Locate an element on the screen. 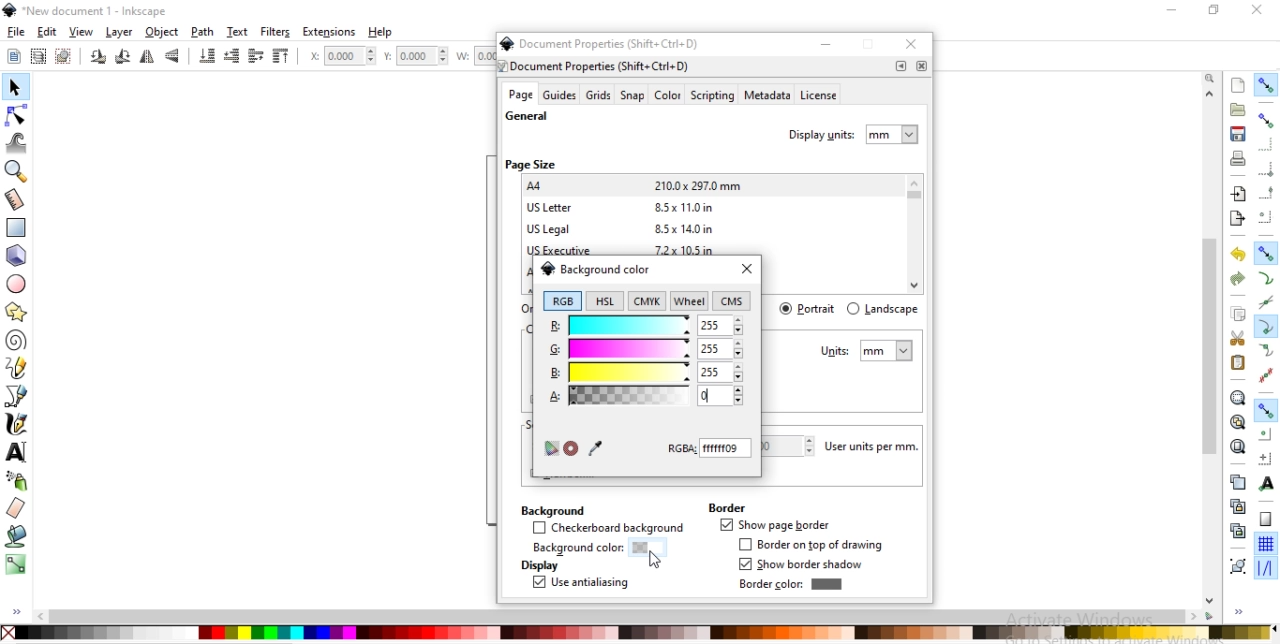 This screenshot has height=644, width=1280. pick colors from image is located at coordinates (595, 447).